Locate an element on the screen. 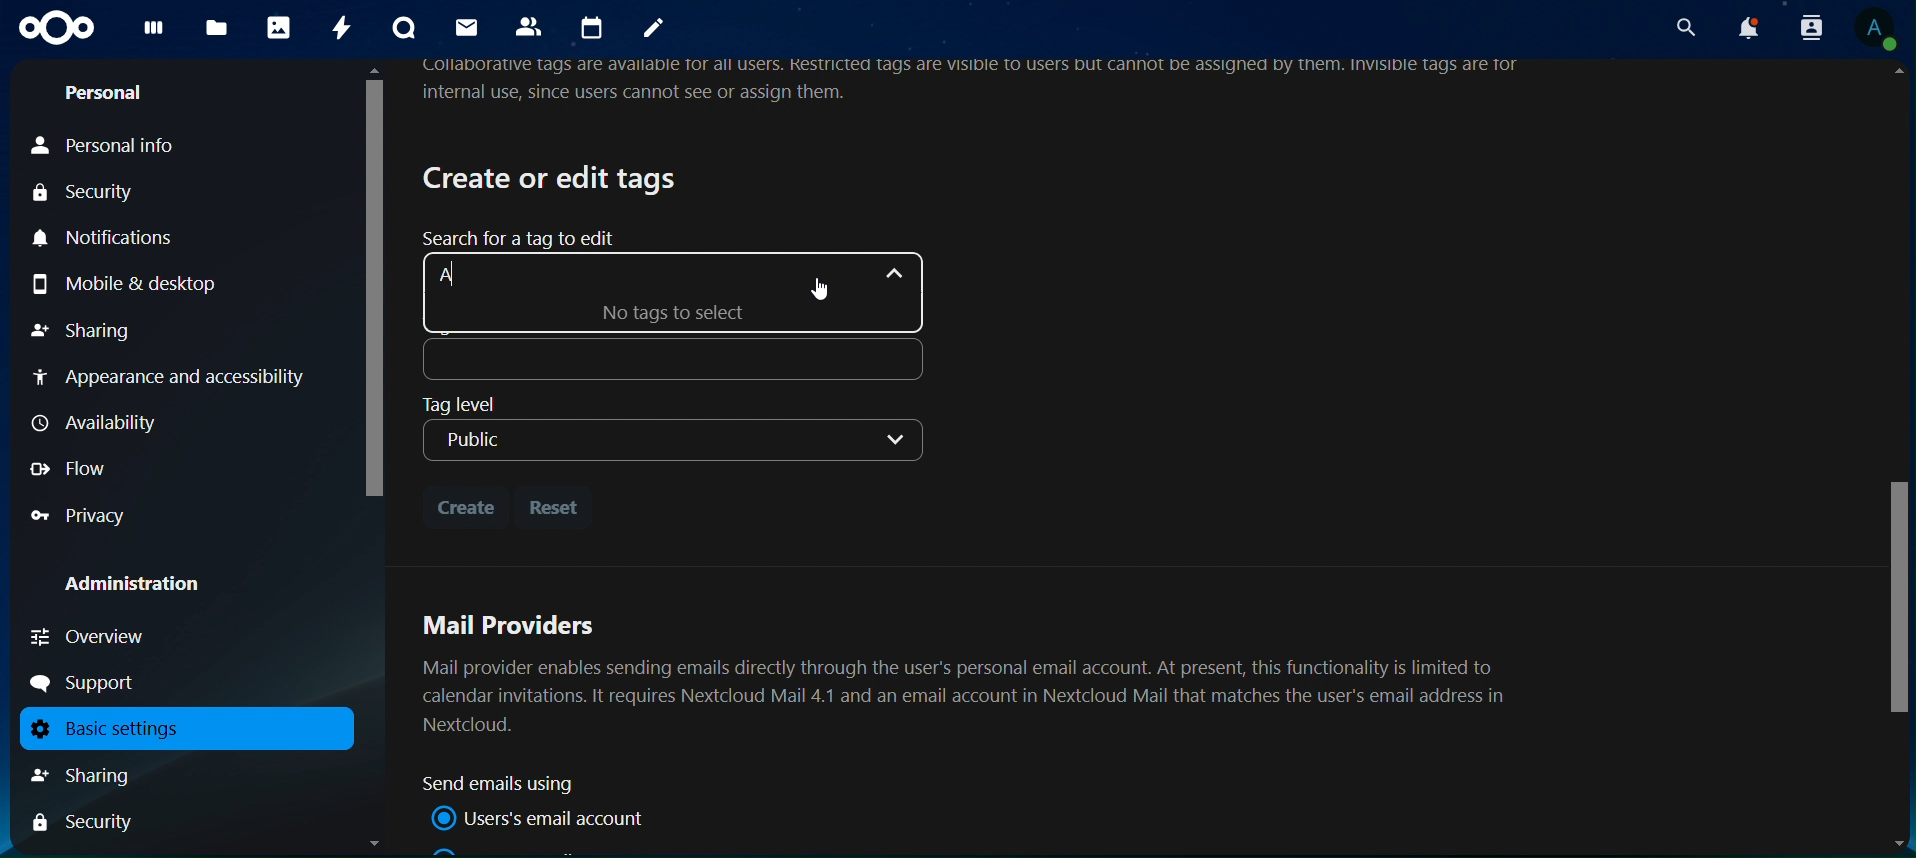  tag name is located at coordinates (667, 359).